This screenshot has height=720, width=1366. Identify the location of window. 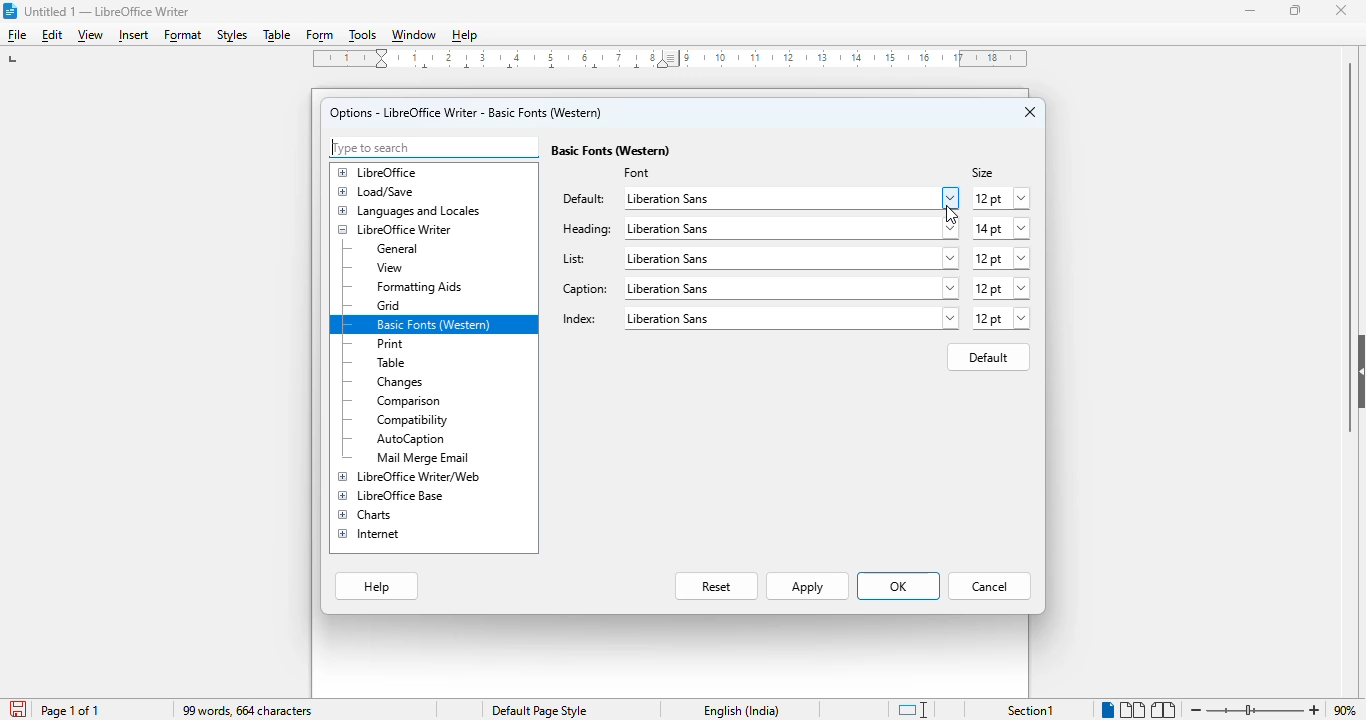
(413, 37).